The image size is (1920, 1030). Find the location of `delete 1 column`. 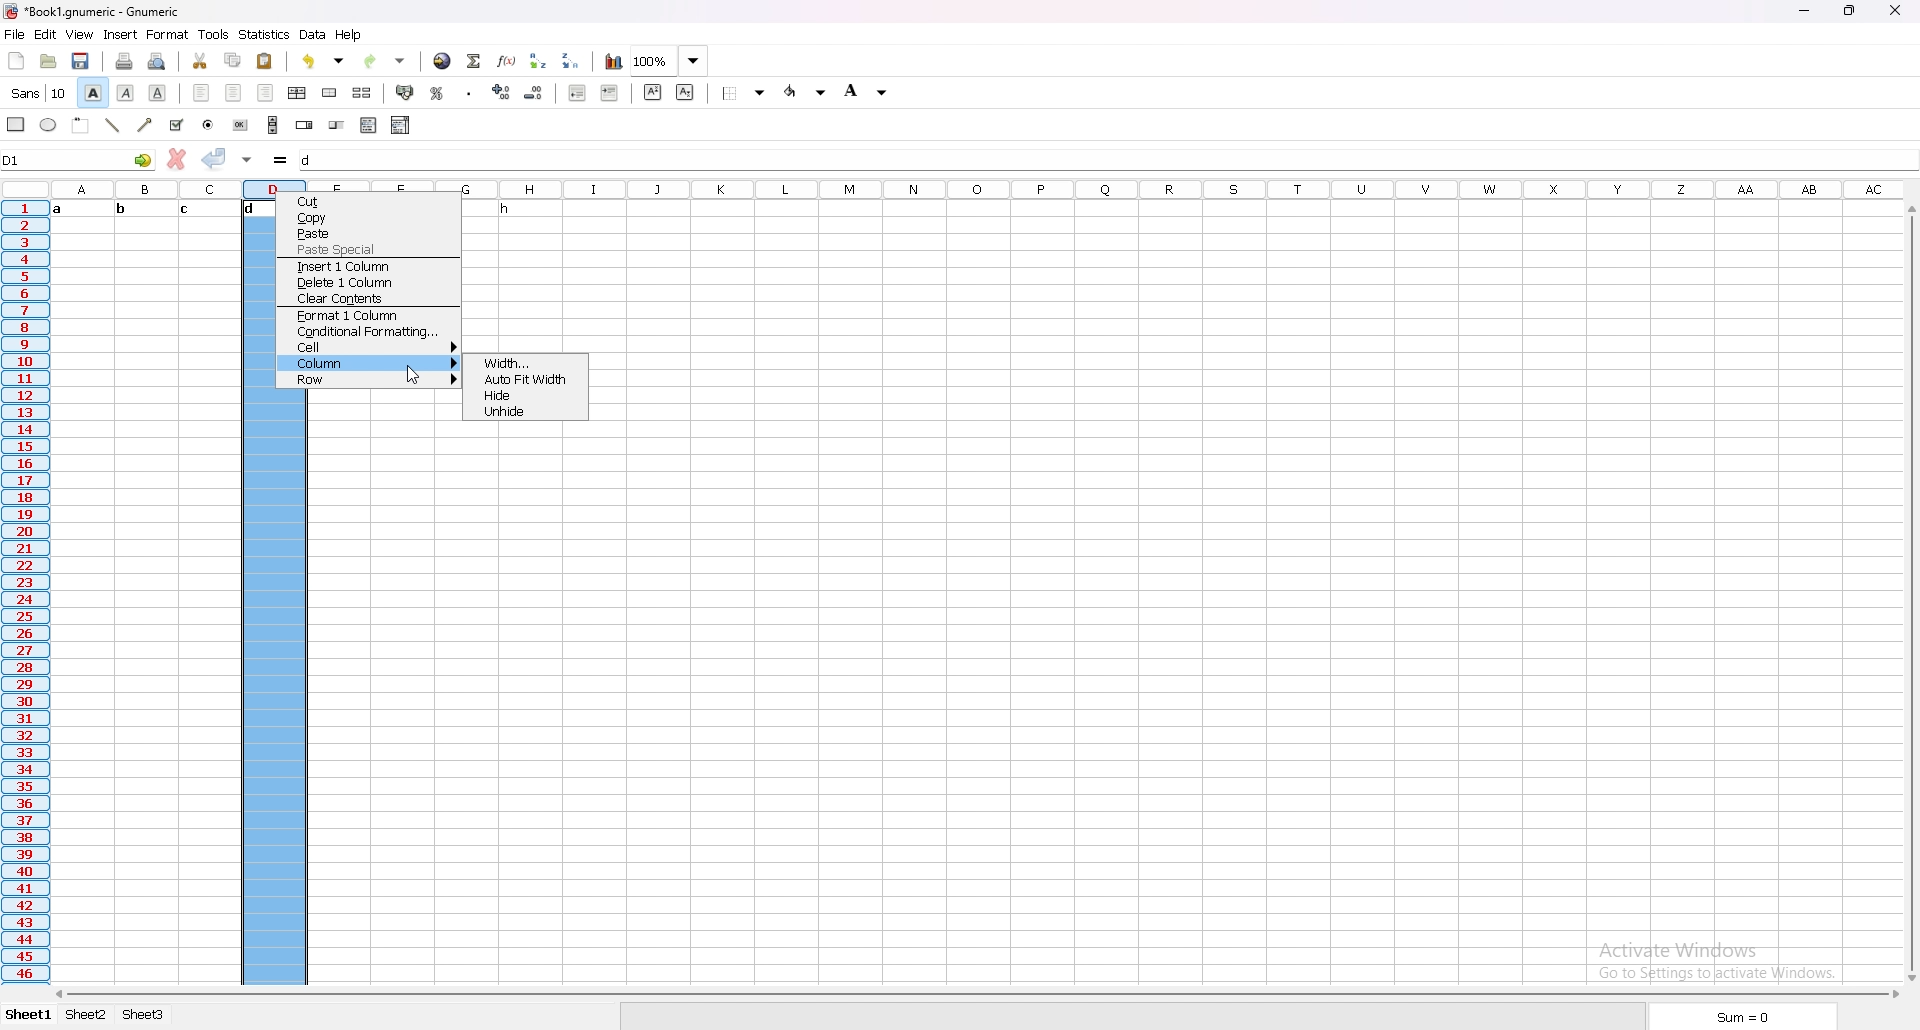

delete 1 column is located at coordinates (370, 282).